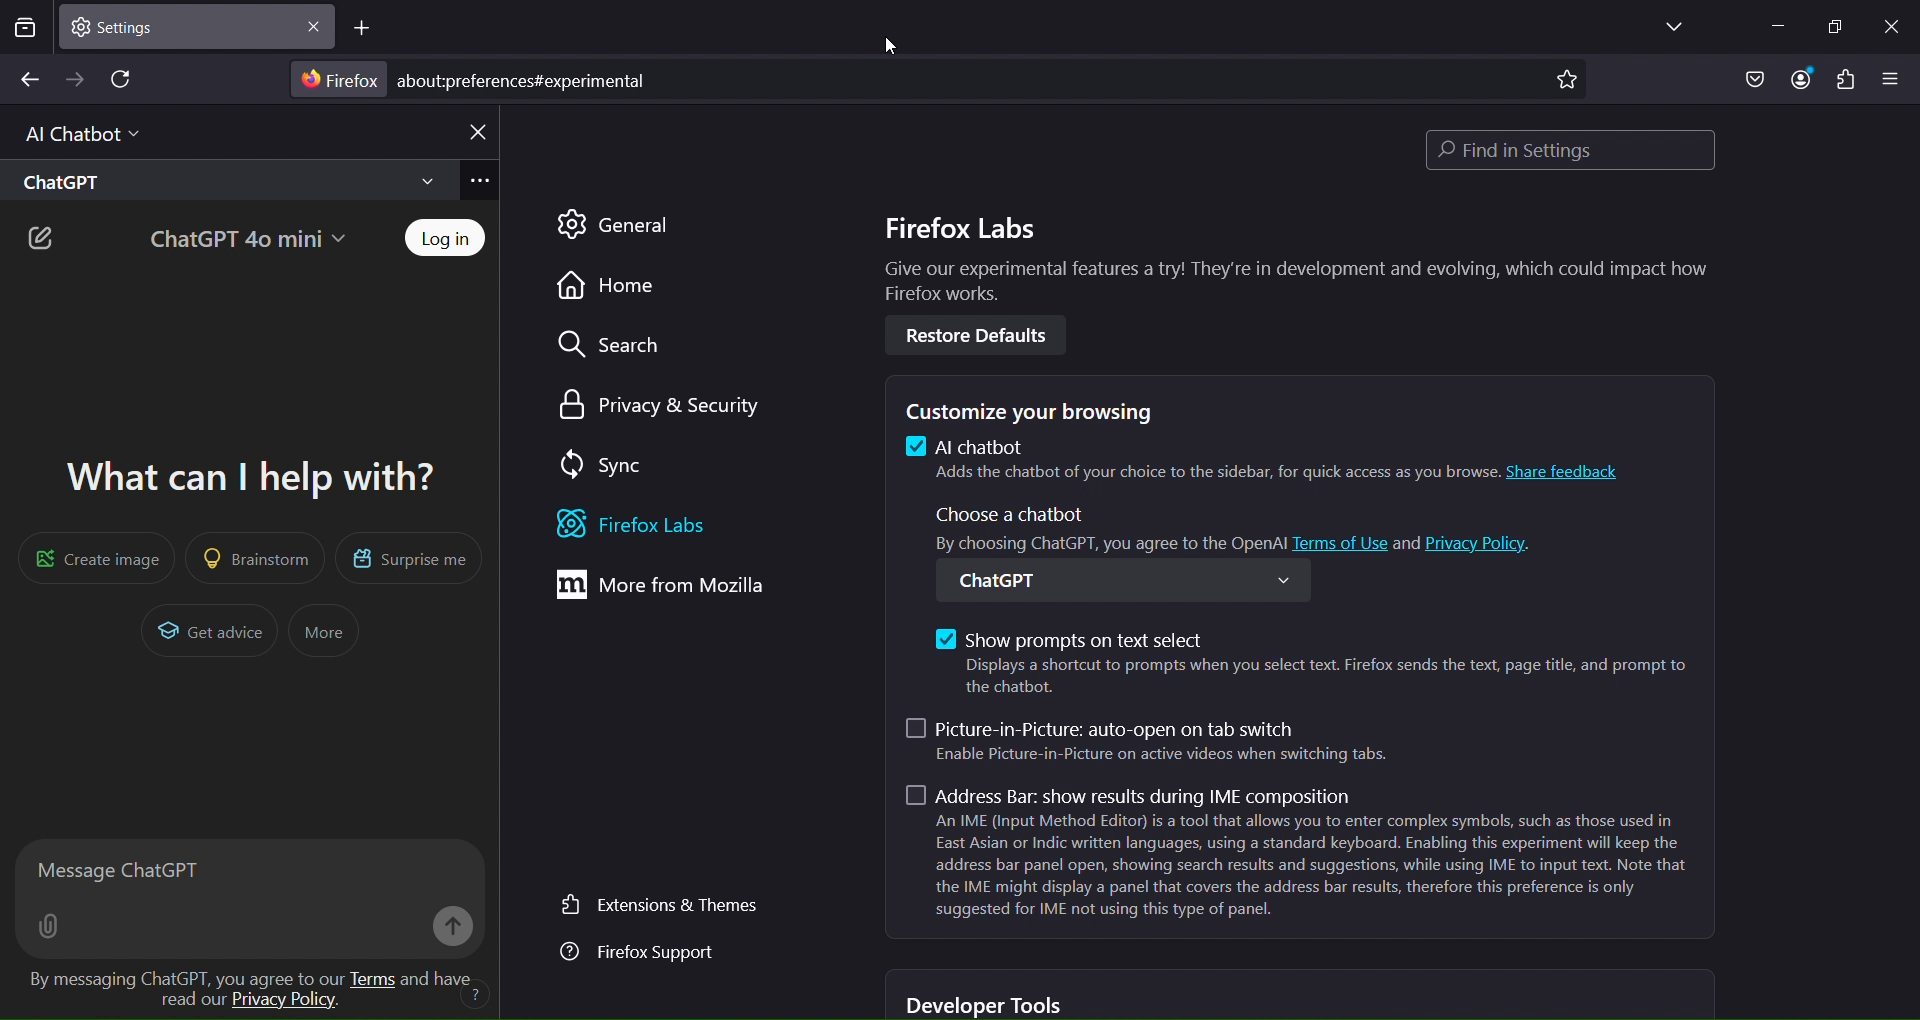 This screenshot has height=1020, width=1920. Describe the element at coordinates (244, 236) in the screenshot. I see `ChatGPT 40 mini v` at that location.